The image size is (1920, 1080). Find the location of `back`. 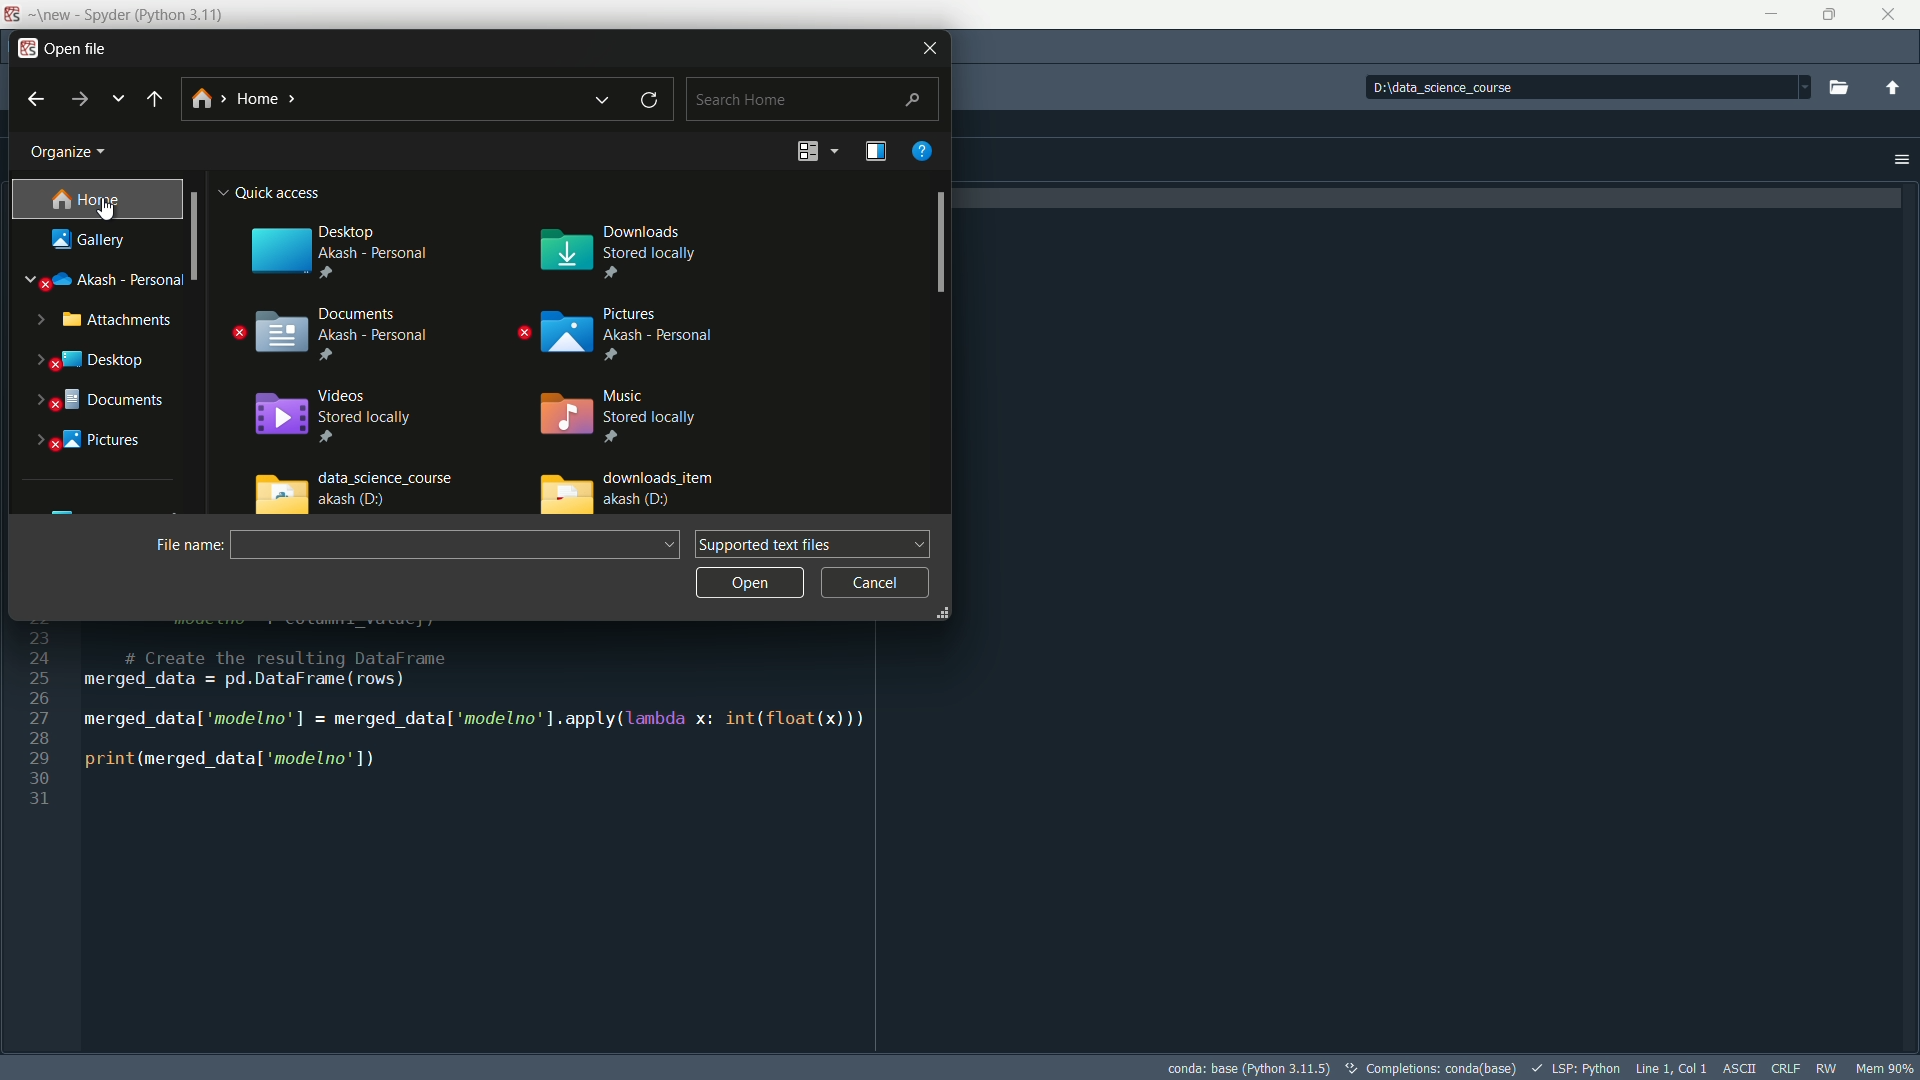

back is located at coordinates (154, 100).